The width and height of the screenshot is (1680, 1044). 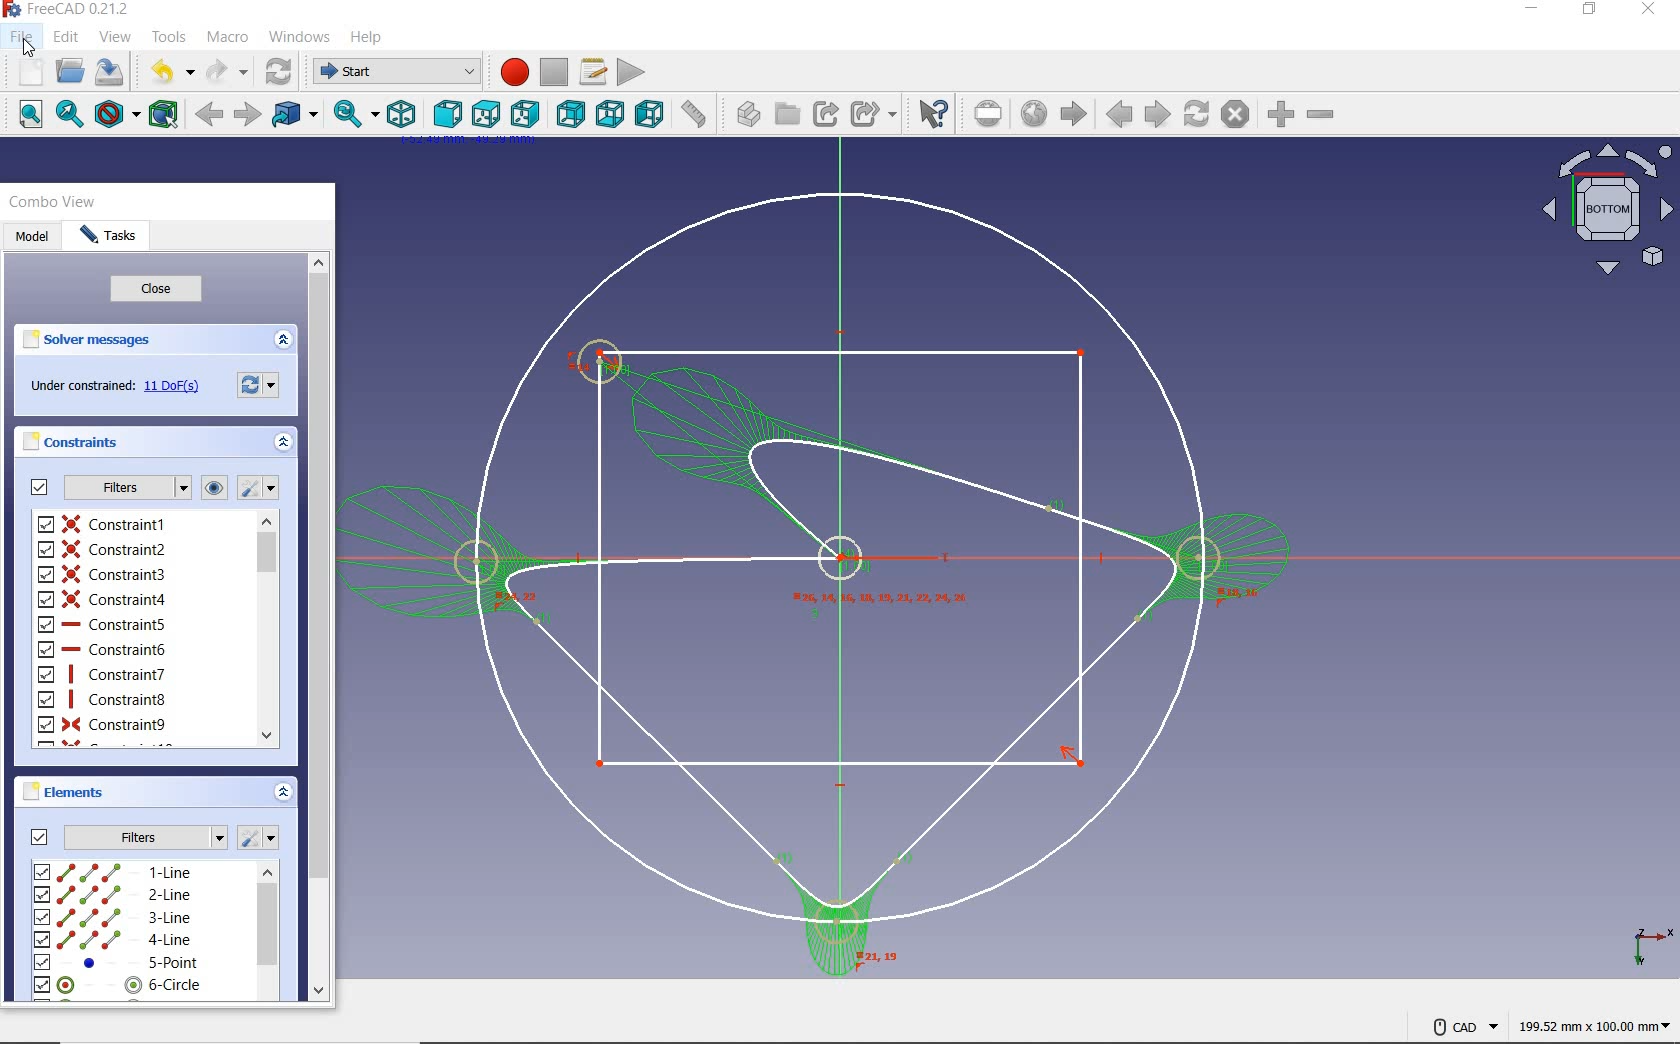 What do you see at coordinates (263, 837) in the screenshot?
I see `settings` at bounding box center [263, 837].